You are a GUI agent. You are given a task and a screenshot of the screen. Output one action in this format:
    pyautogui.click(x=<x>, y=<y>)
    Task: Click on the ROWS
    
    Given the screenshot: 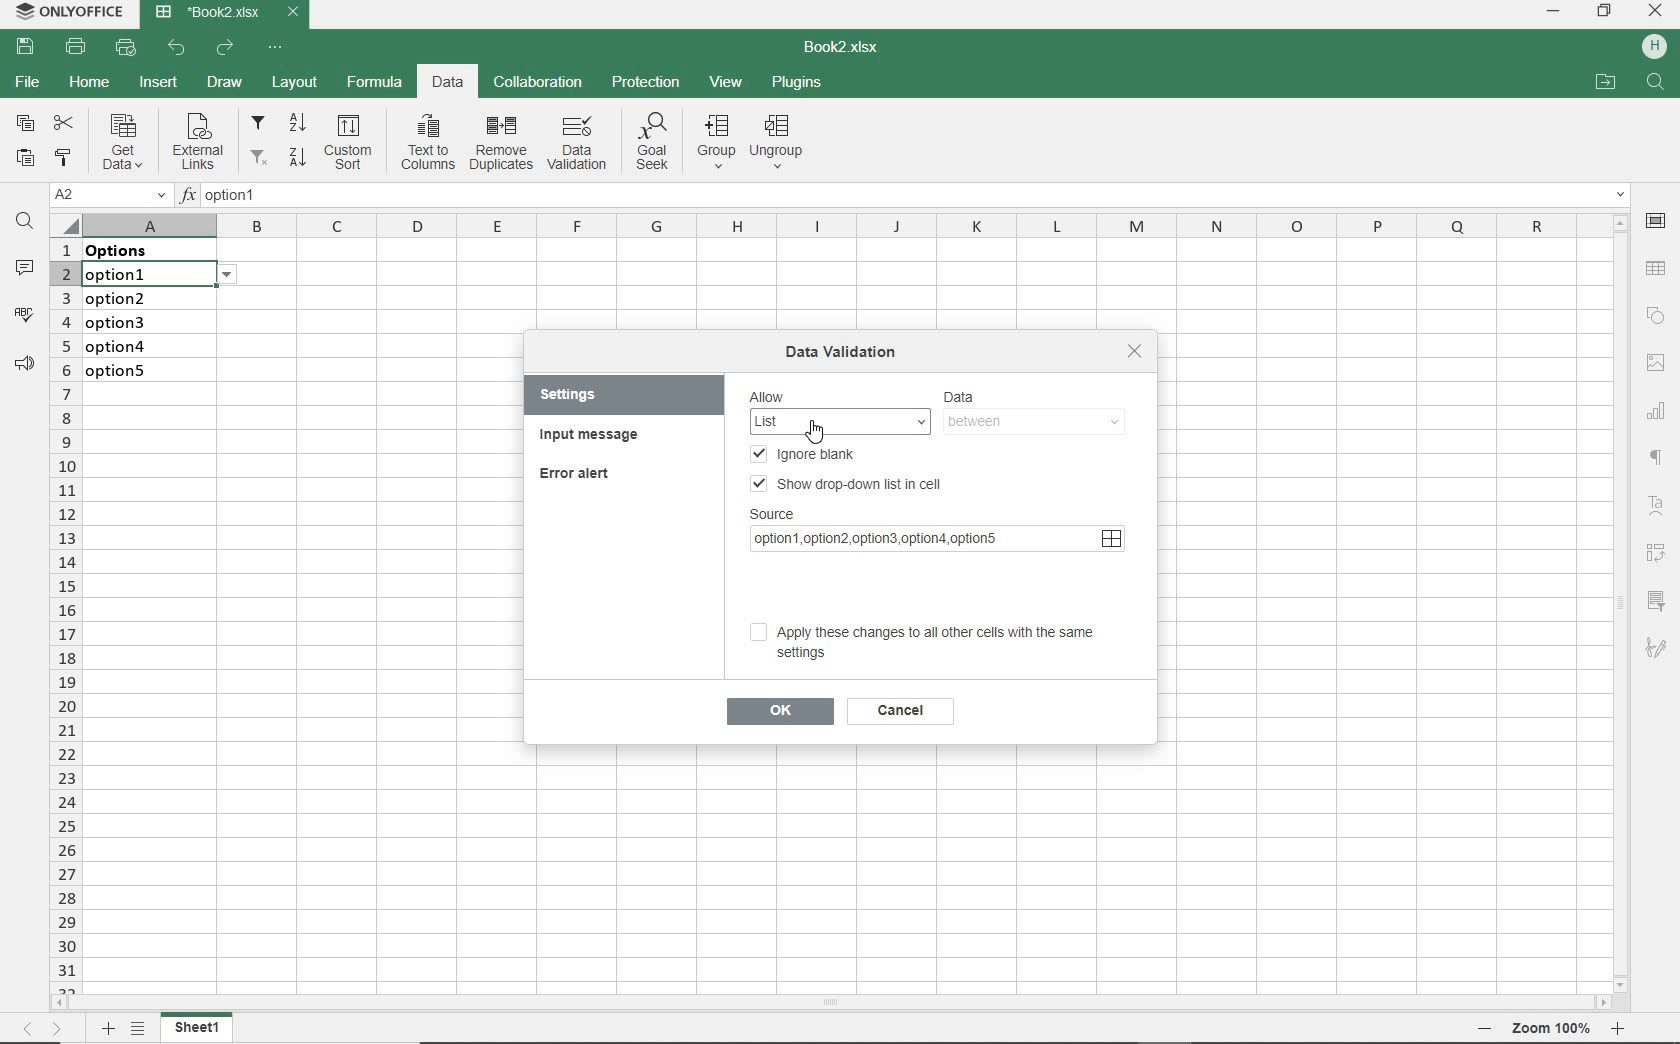 What is the action you would take?
    pyautogui.click(x=64, y=615)
    